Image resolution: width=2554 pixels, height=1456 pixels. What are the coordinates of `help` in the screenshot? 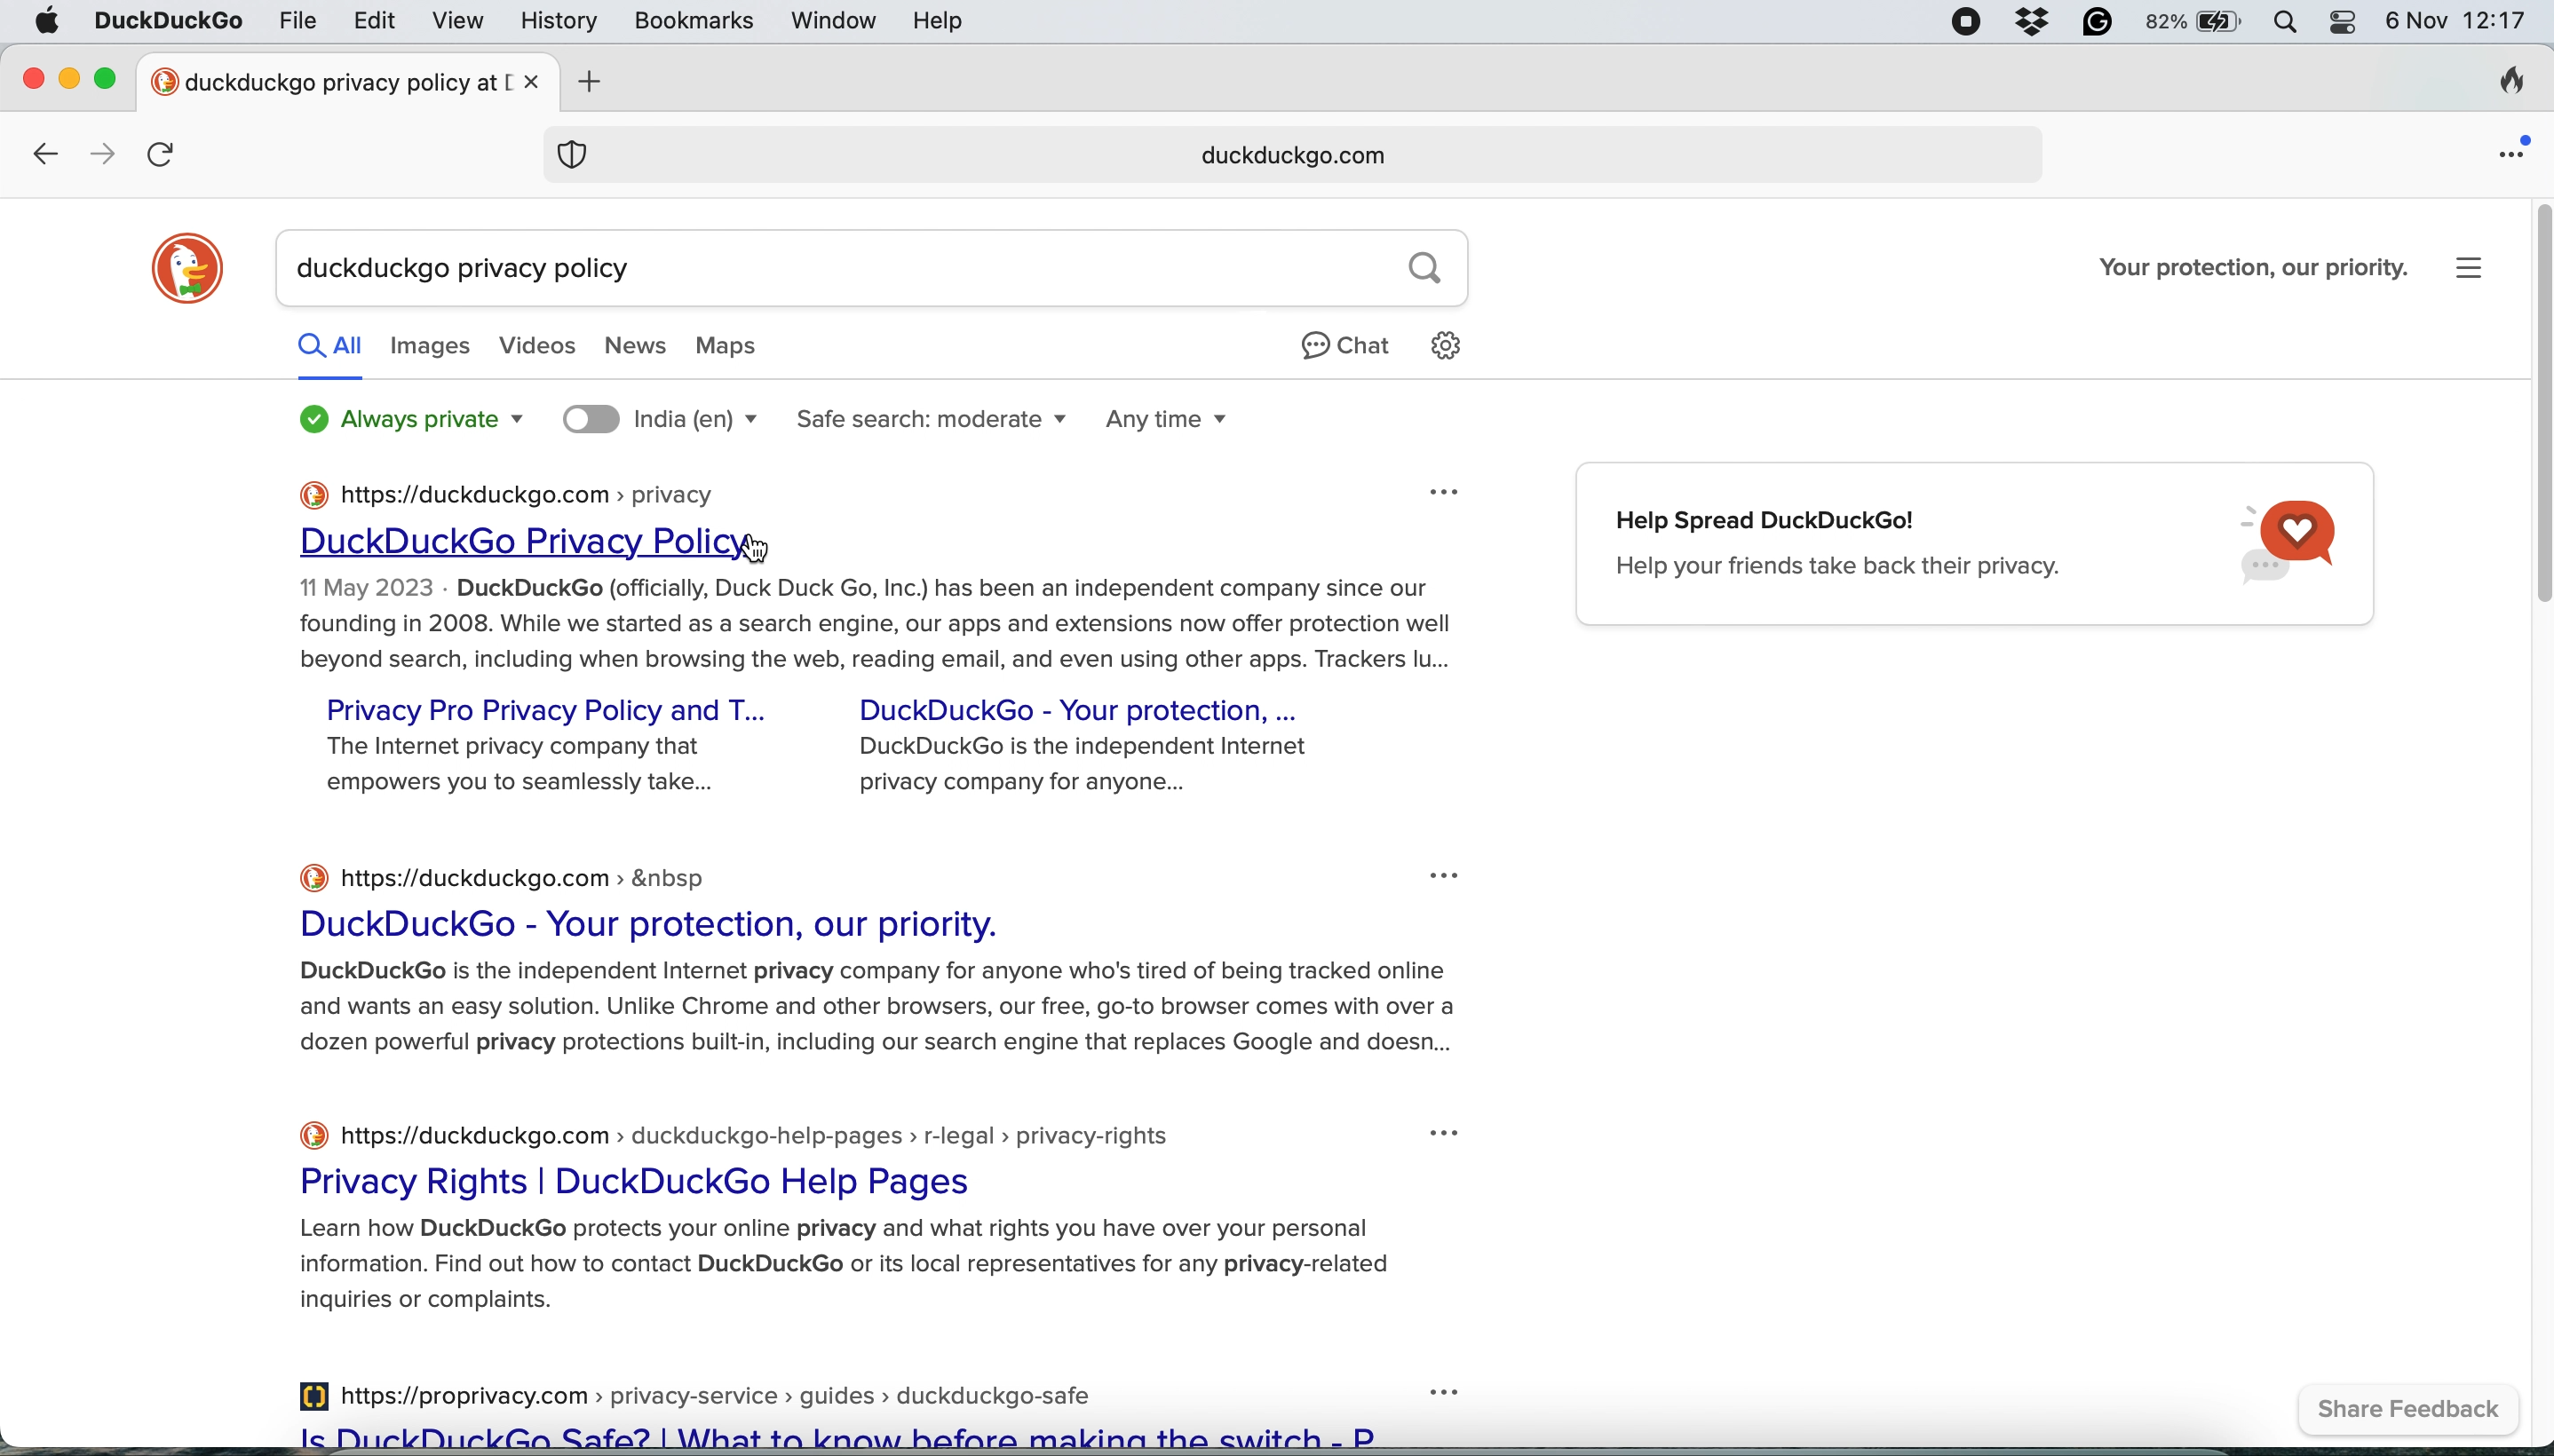 It's located at (936, 23).